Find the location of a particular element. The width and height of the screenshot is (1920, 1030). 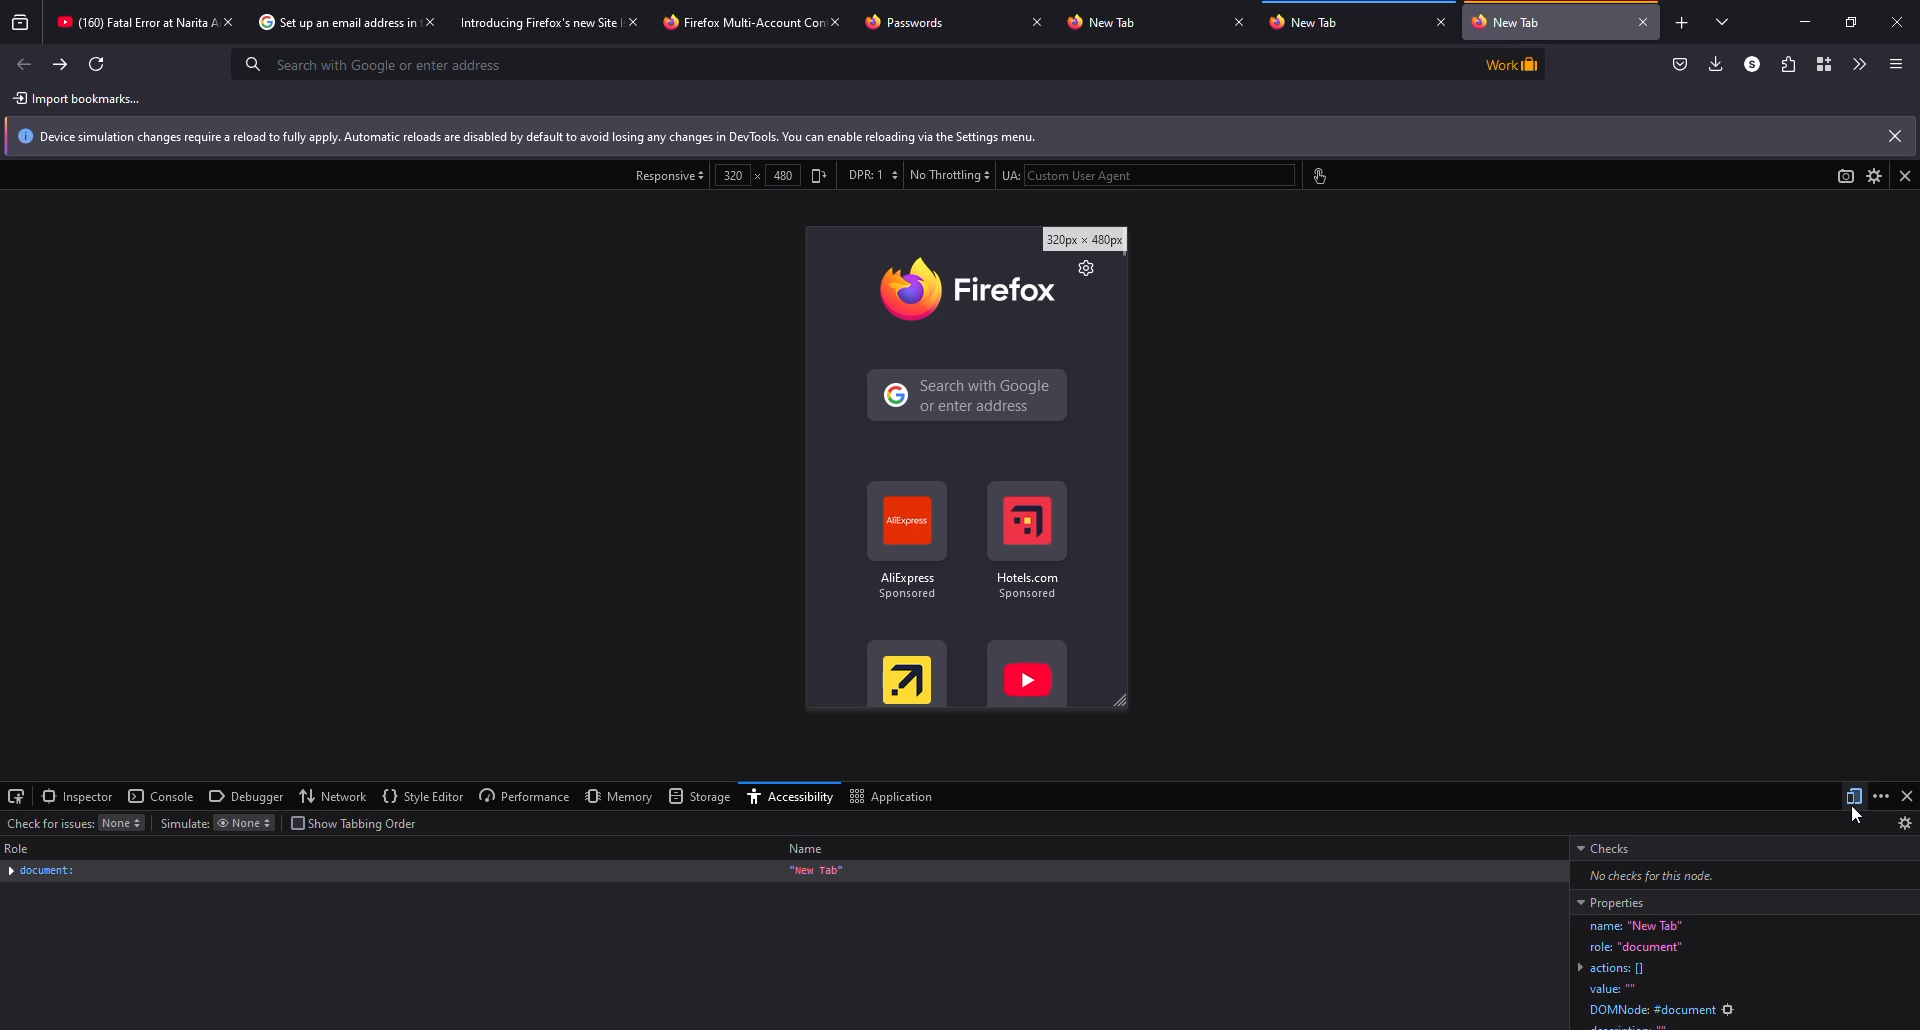

role is located at coordinates (20, 848).